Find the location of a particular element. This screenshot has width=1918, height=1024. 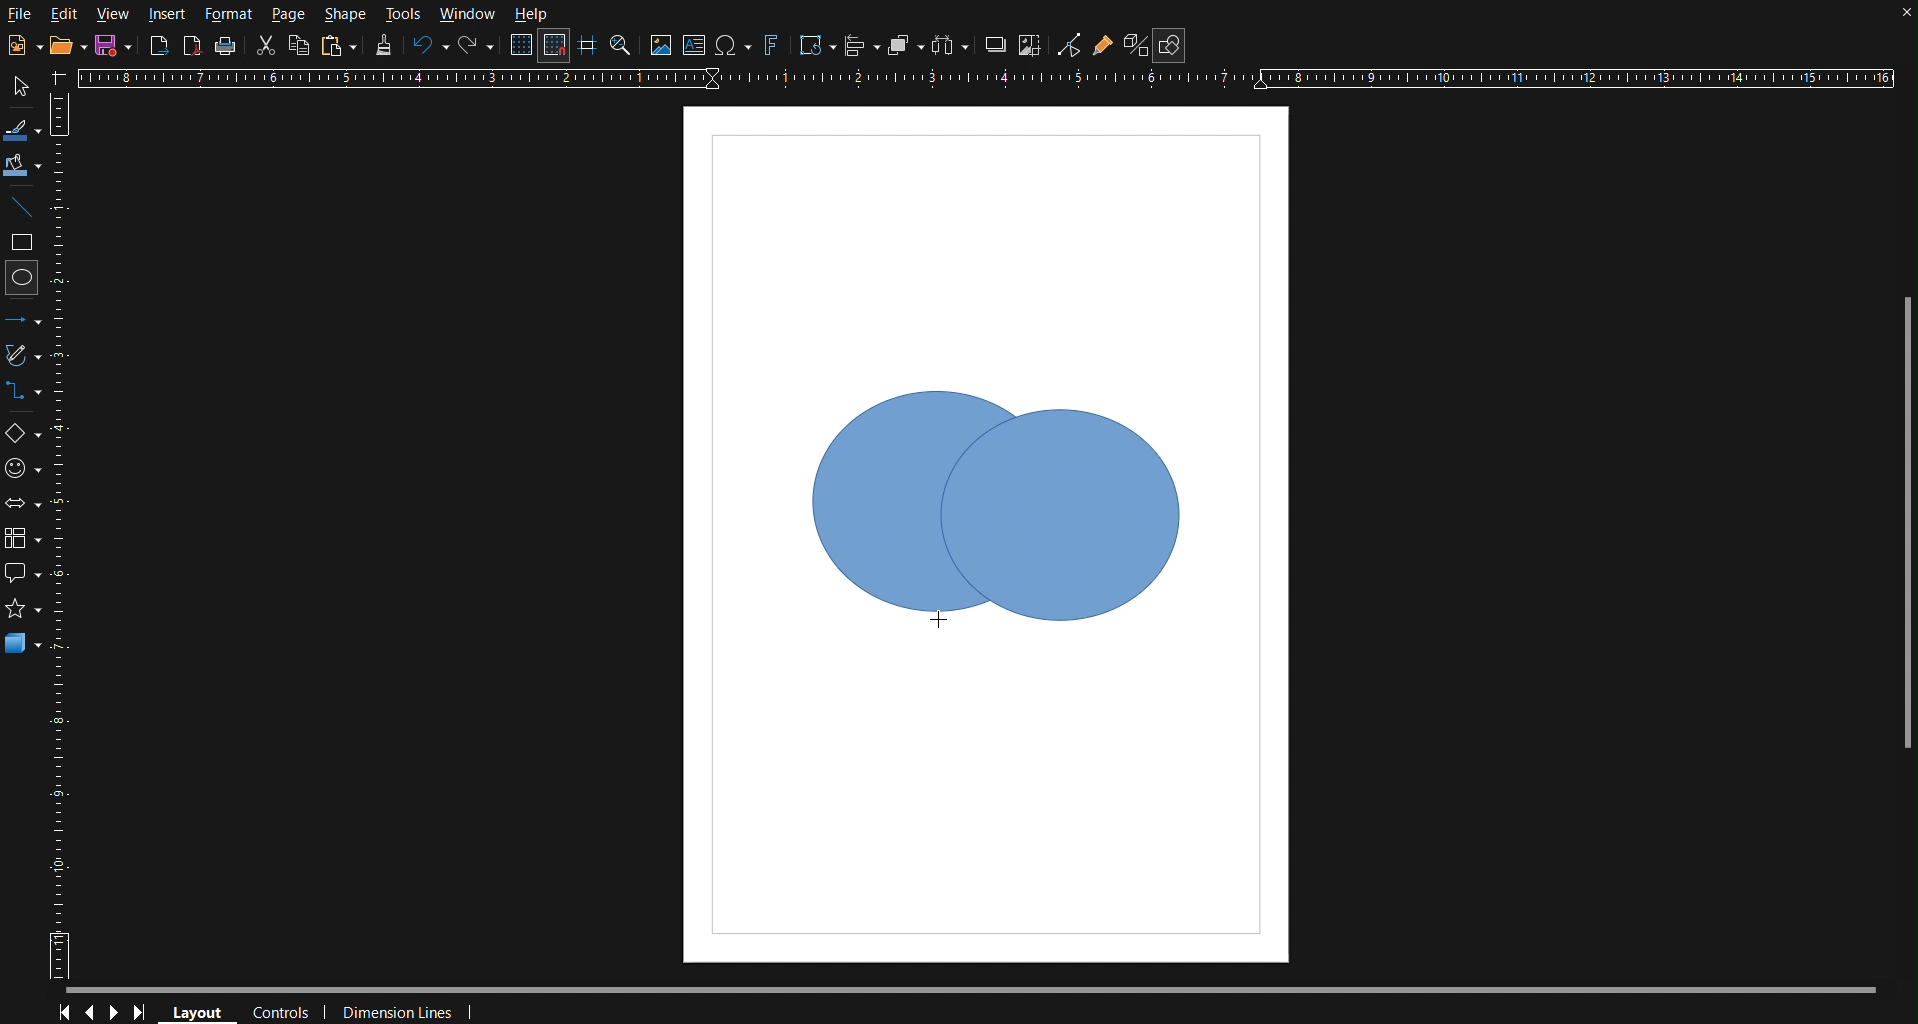

New is located at coordinates (19, 42).